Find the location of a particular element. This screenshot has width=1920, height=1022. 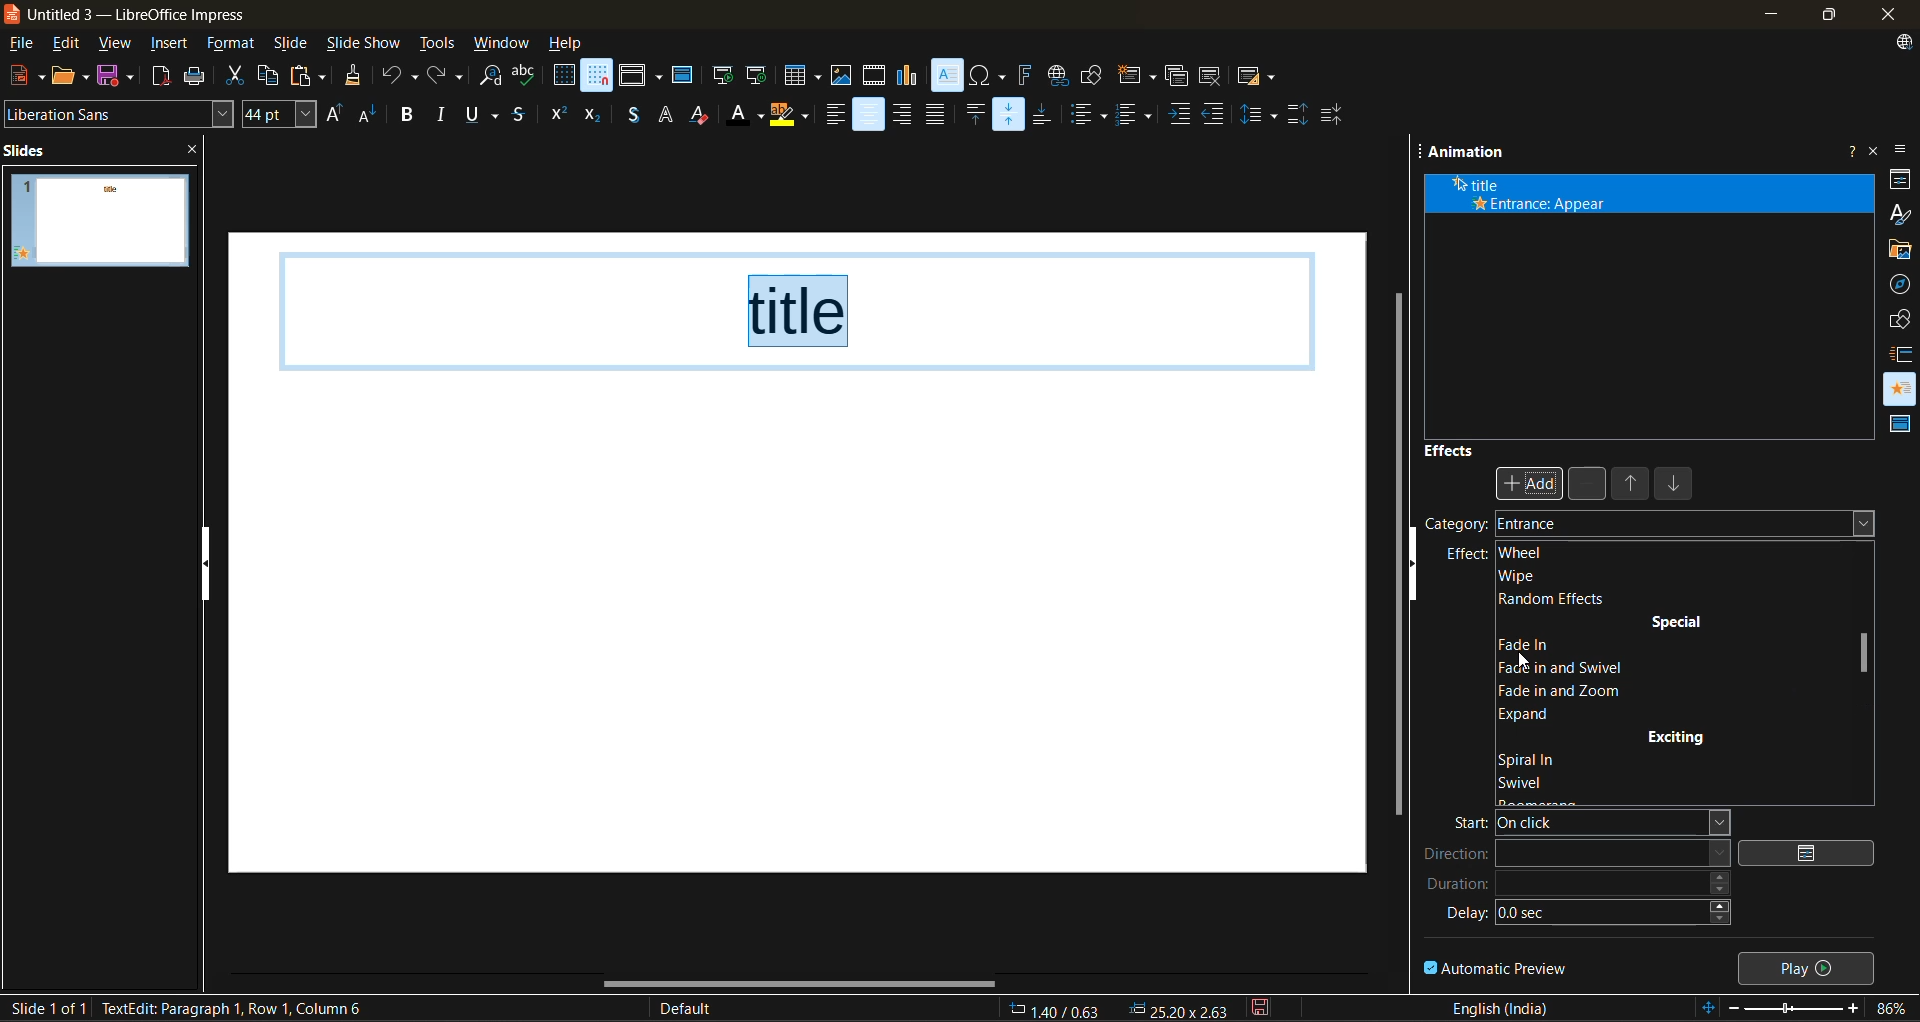

apply outline is located at coordinates (667, 115).